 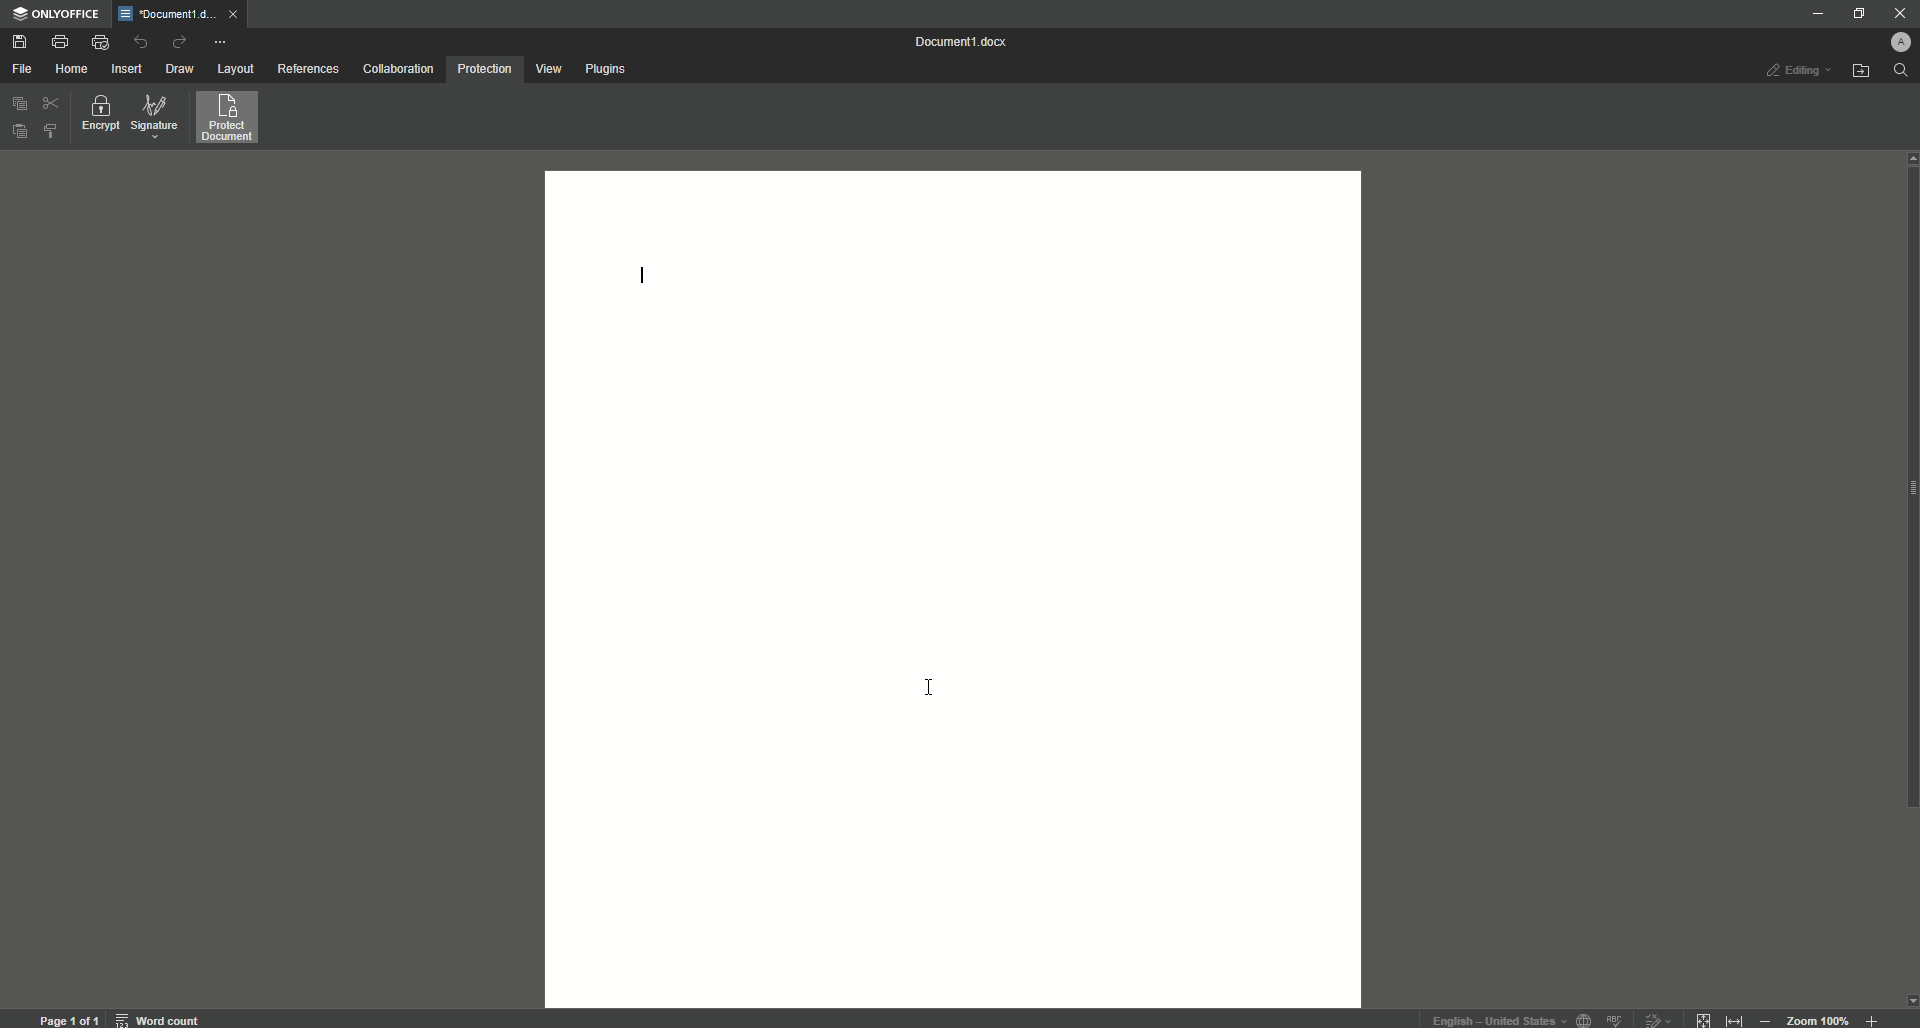 What do you see at coordinates (1861, 71) in the screenshot?
I see `Open file location` at bounding box center [1861, 71].